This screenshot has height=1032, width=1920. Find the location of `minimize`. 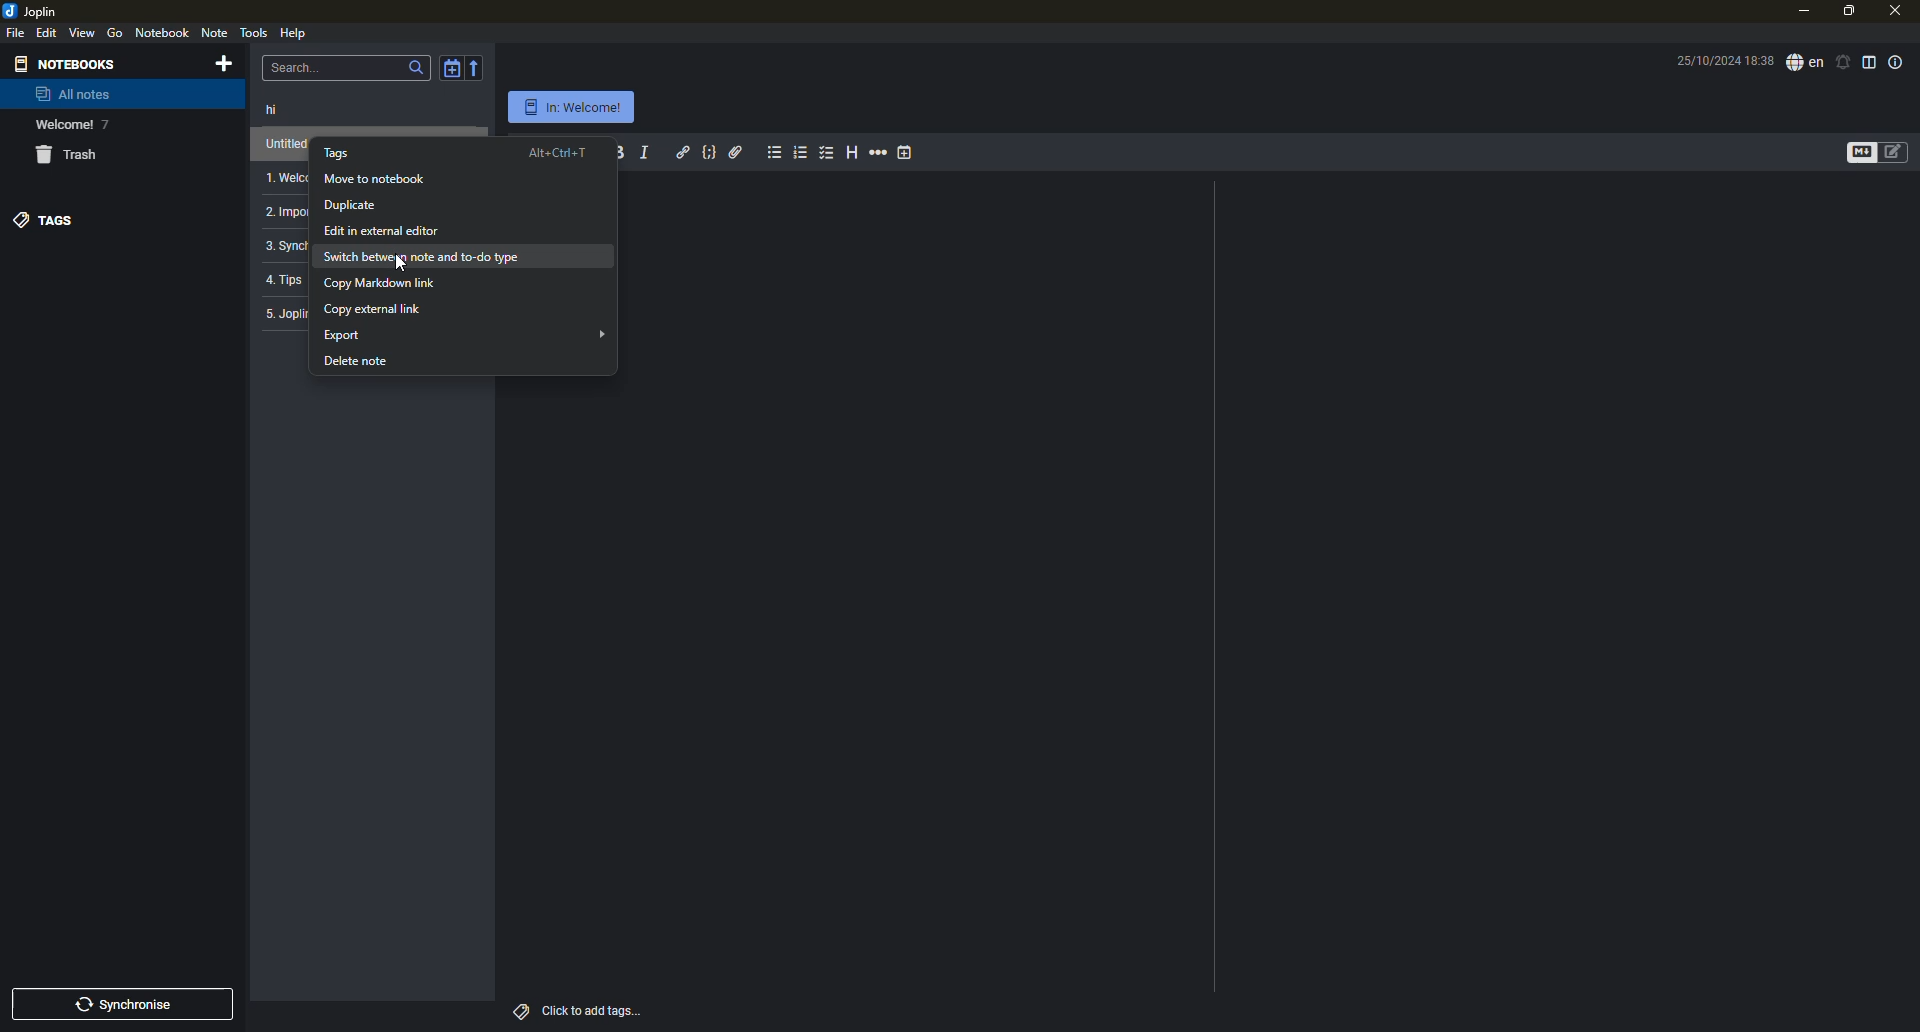

minimize is located at coordinates (1802, 12).